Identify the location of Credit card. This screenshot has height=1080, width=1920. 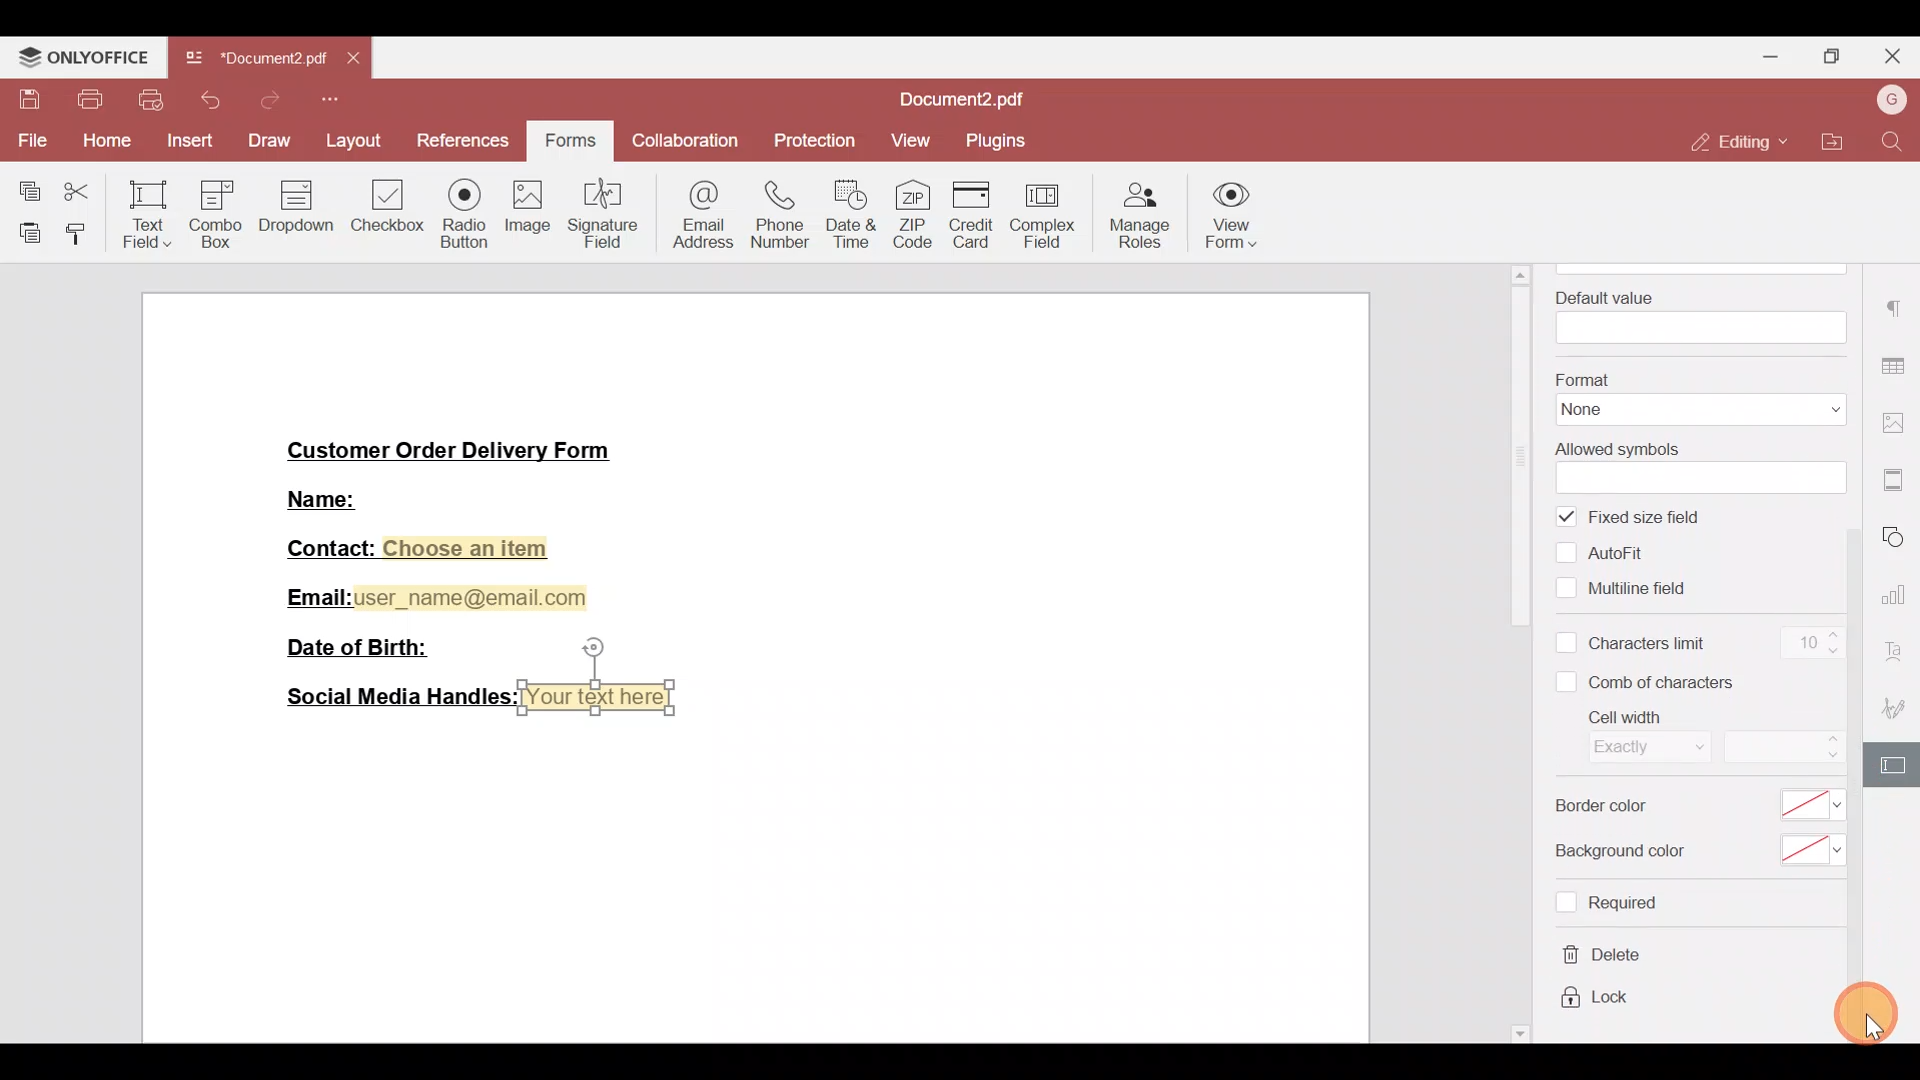
(968, 214).